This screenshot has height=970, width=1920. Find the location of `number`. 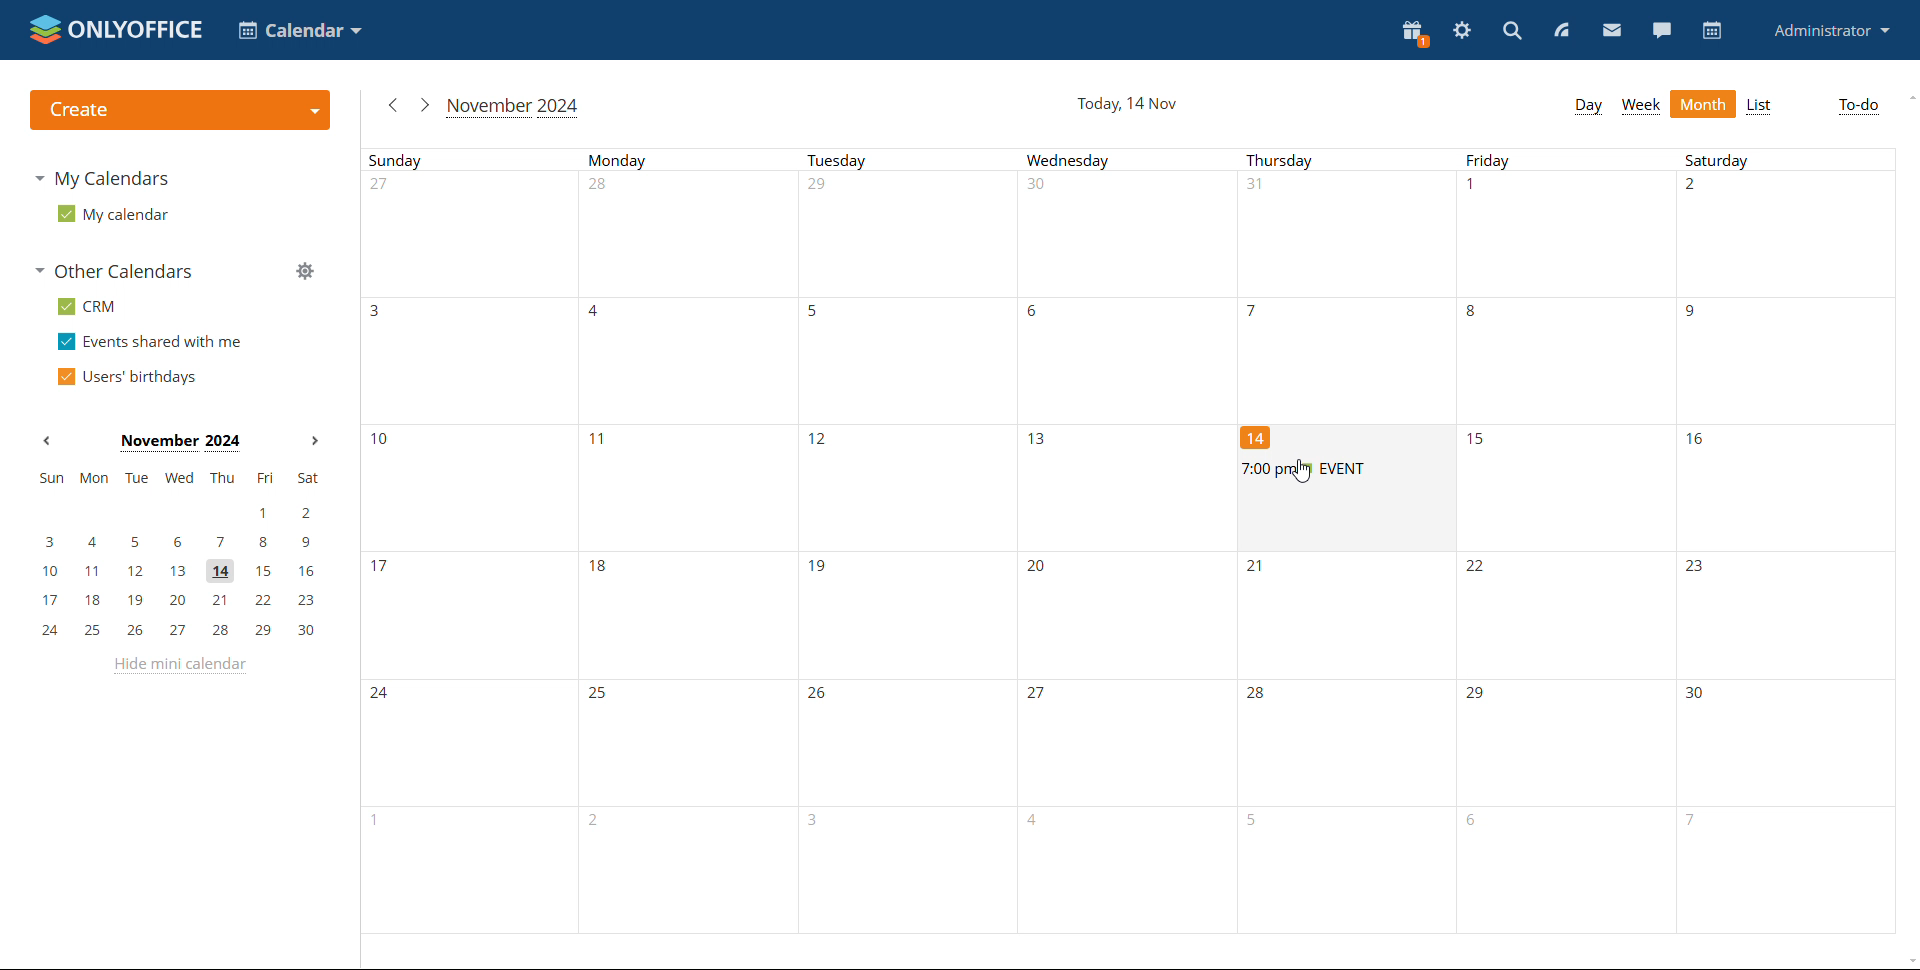

number is located at coordinates (824, 188).